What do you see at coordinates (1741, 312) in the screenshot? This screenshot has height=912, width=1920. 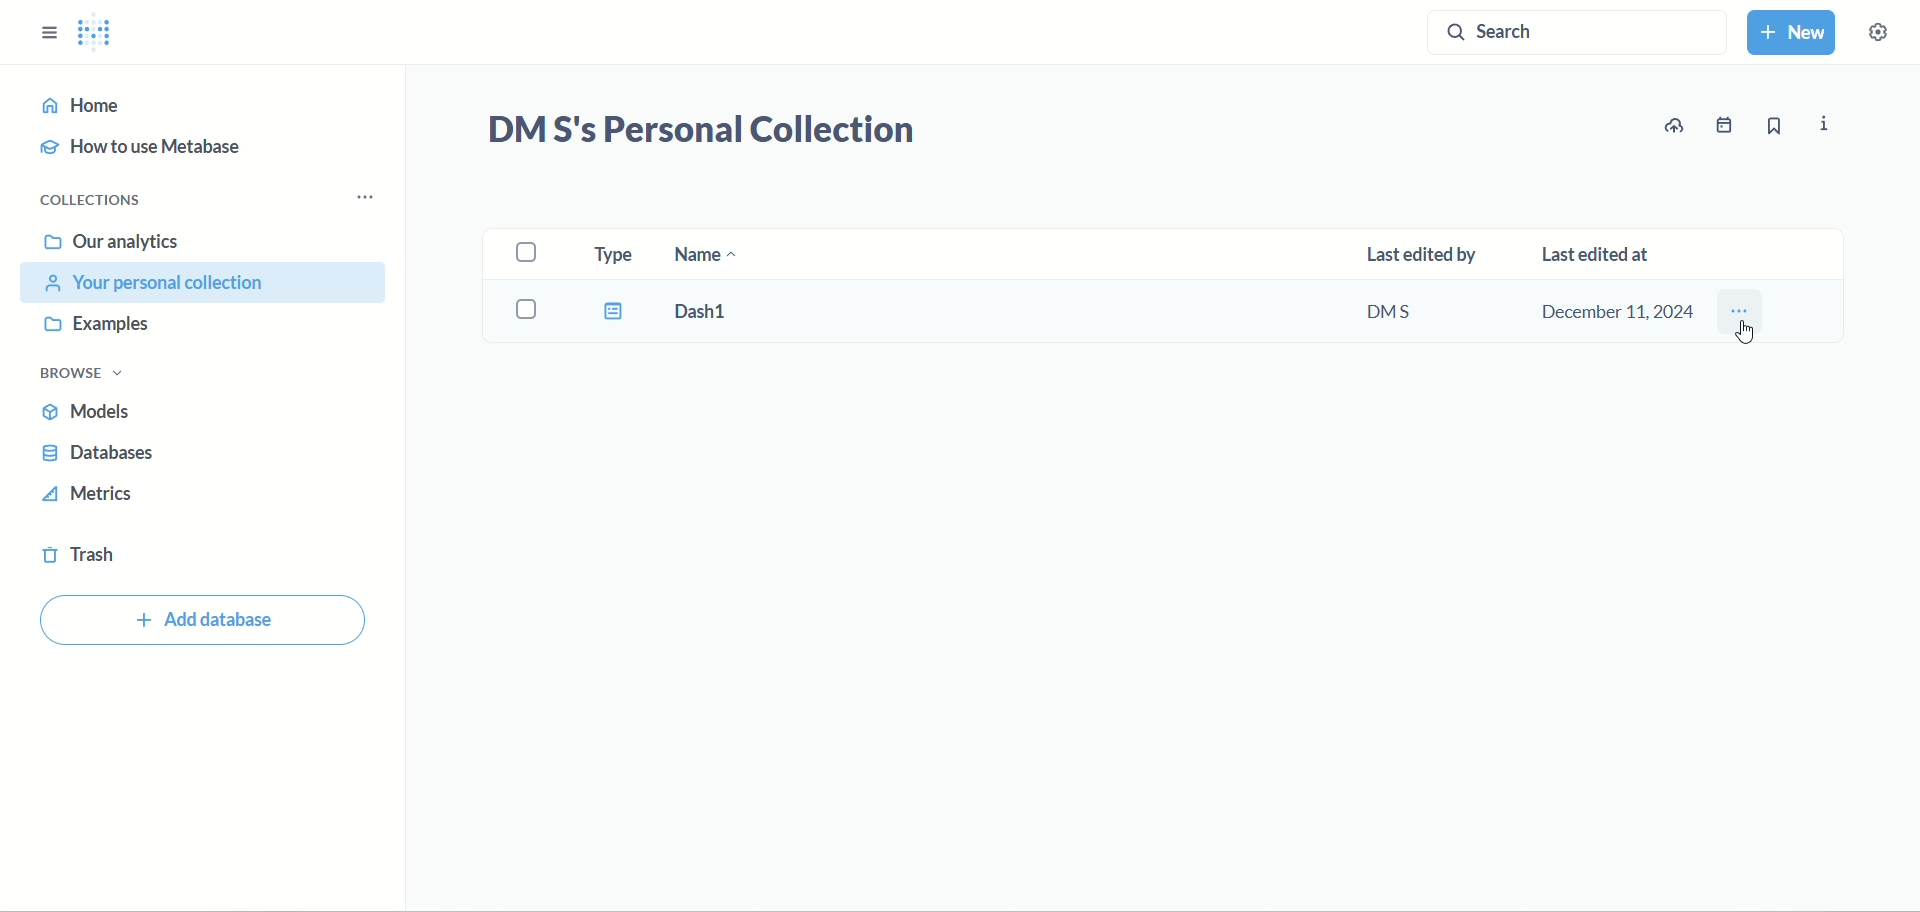 I see `dash1 options` at bounding box center [1741, 312].